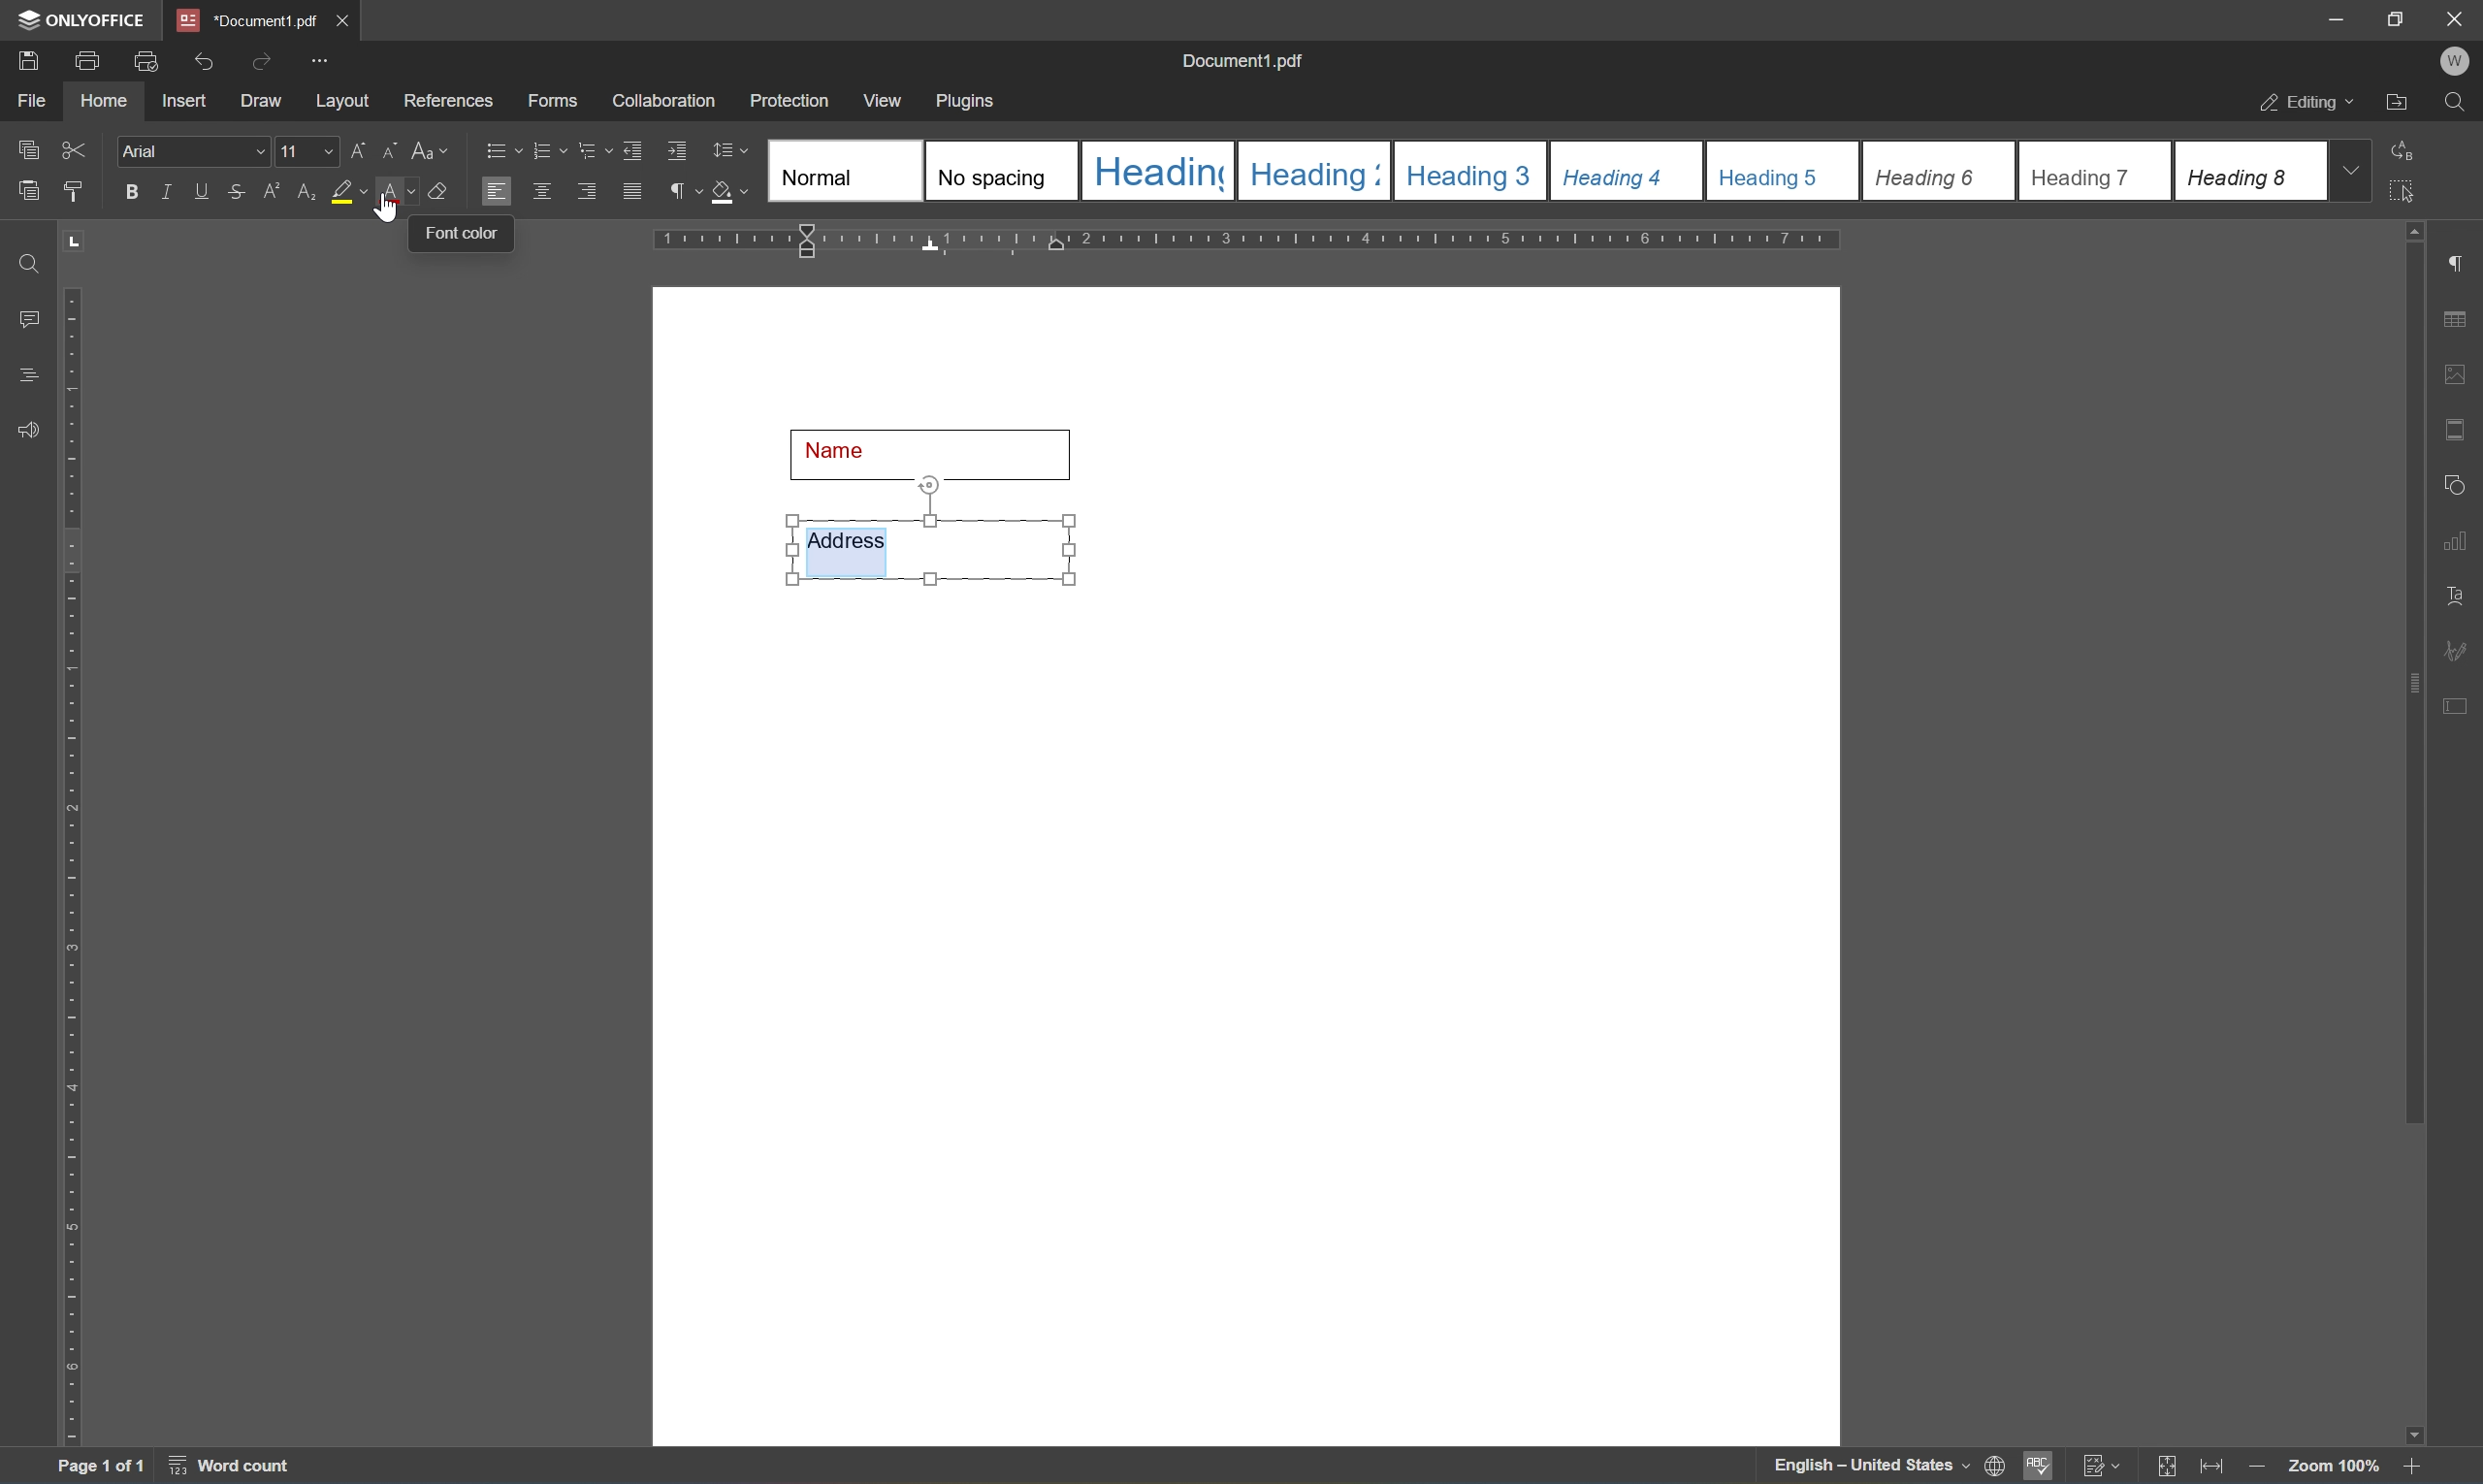 The height and width of the screenshot is (1484, 2483). What do you see at coordinates (734, 150) in the screenshot?
I see `paragraph line spacing` at bounding box center [734, 150].